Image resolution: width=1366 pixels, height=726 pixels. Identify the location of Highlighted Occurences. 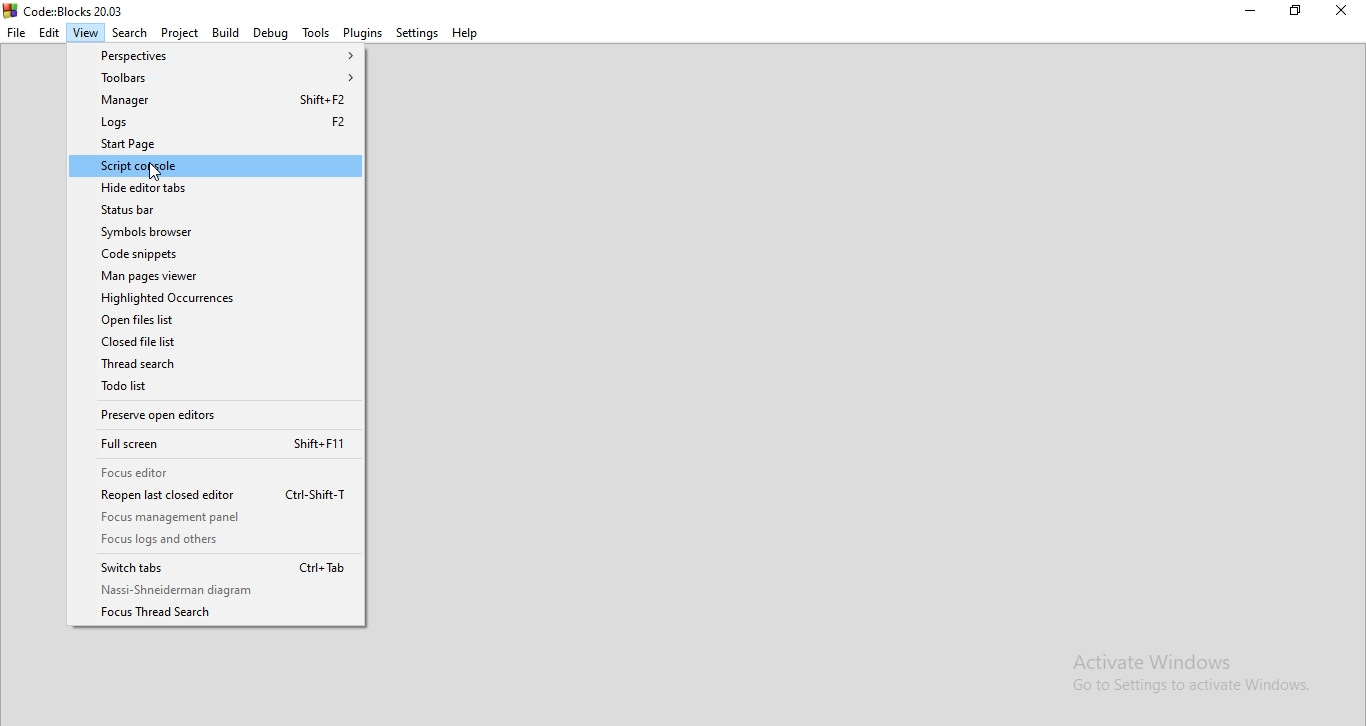
(216, 299).